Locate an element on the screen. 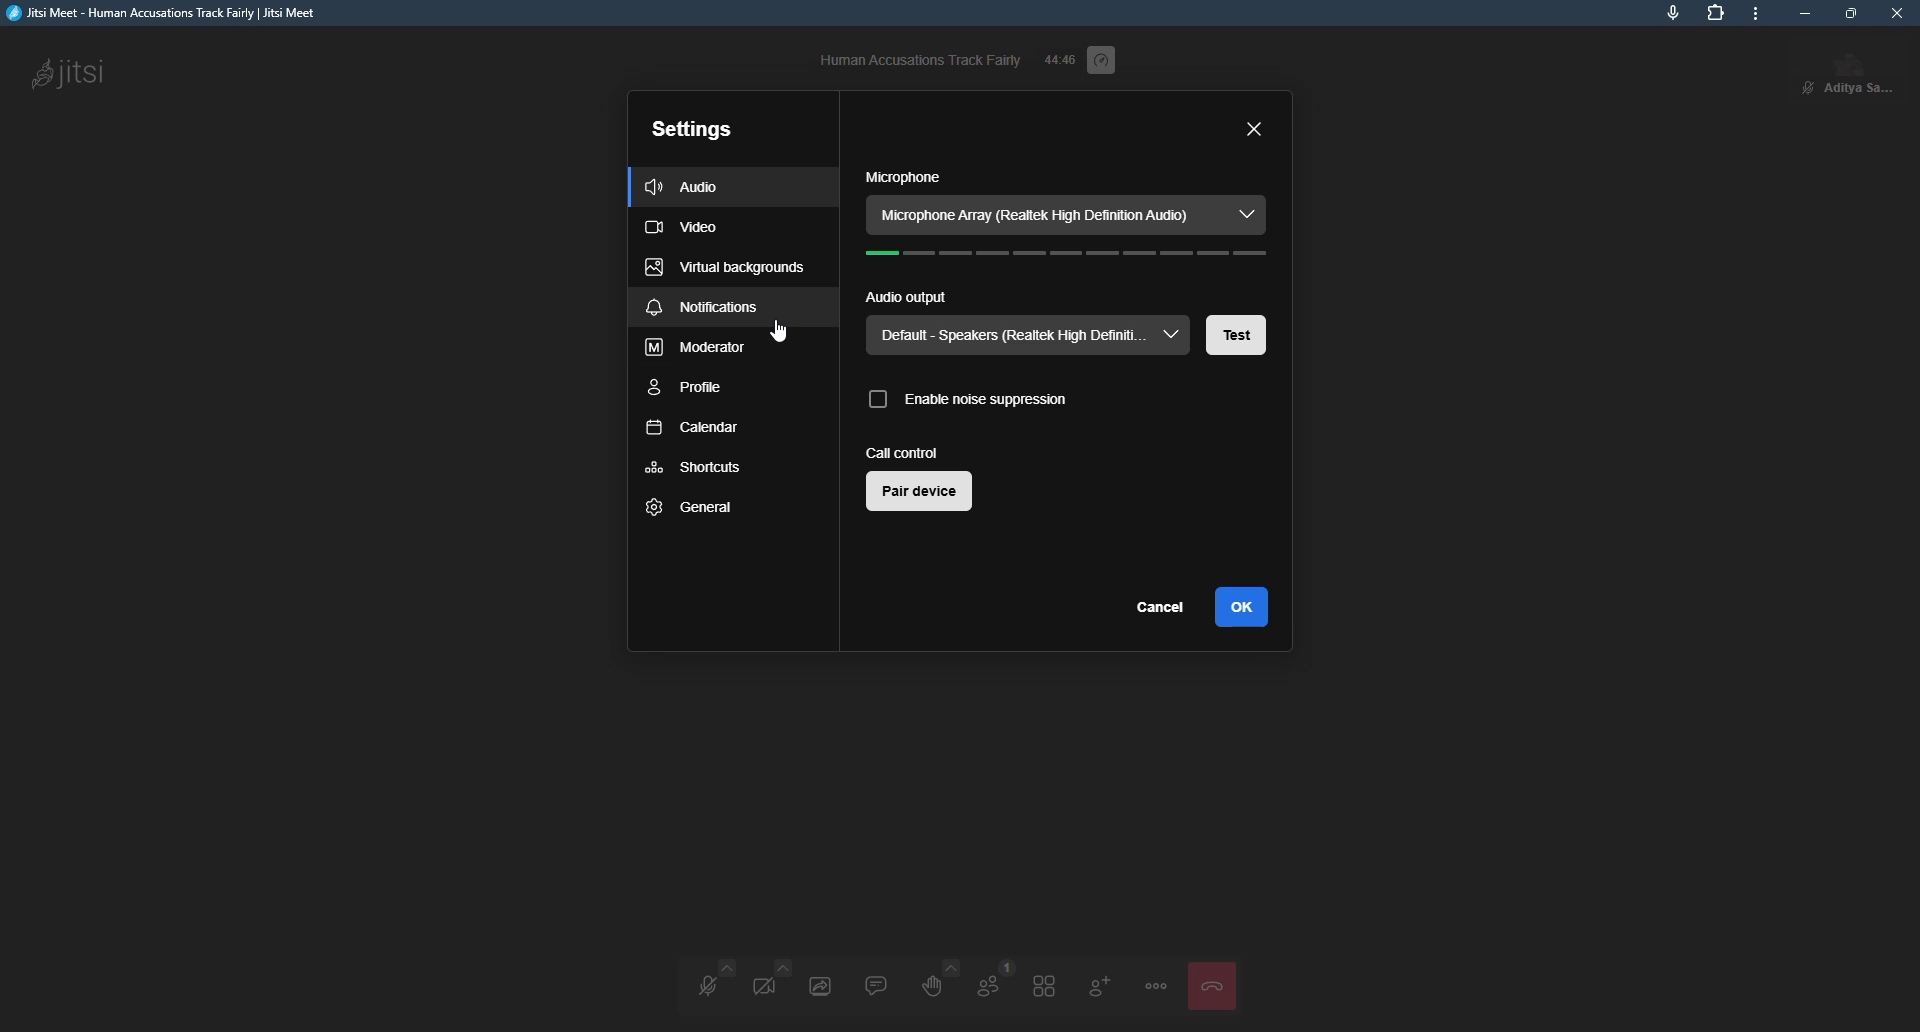  invite people is located at coordinates (1098, 984).